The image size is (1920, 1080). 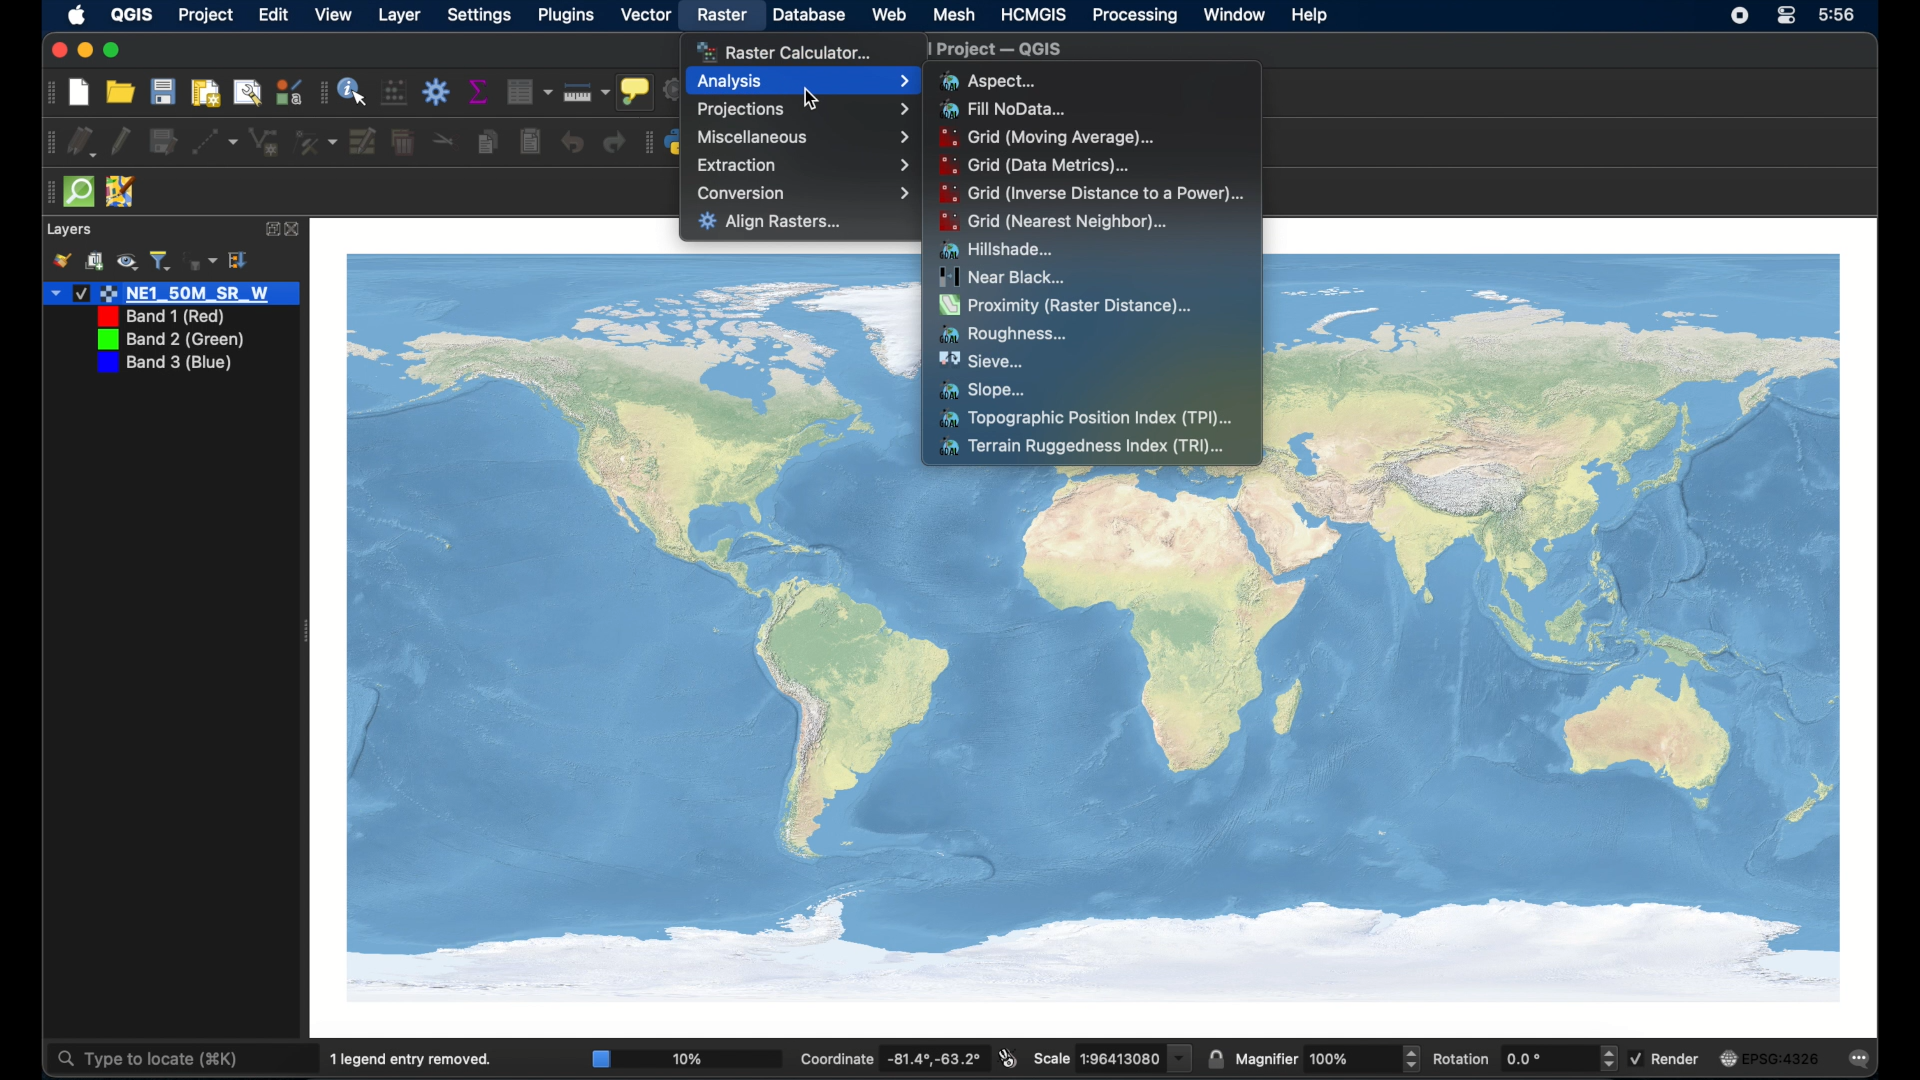 I want to click on toolbar, so click(x=437, y=93).